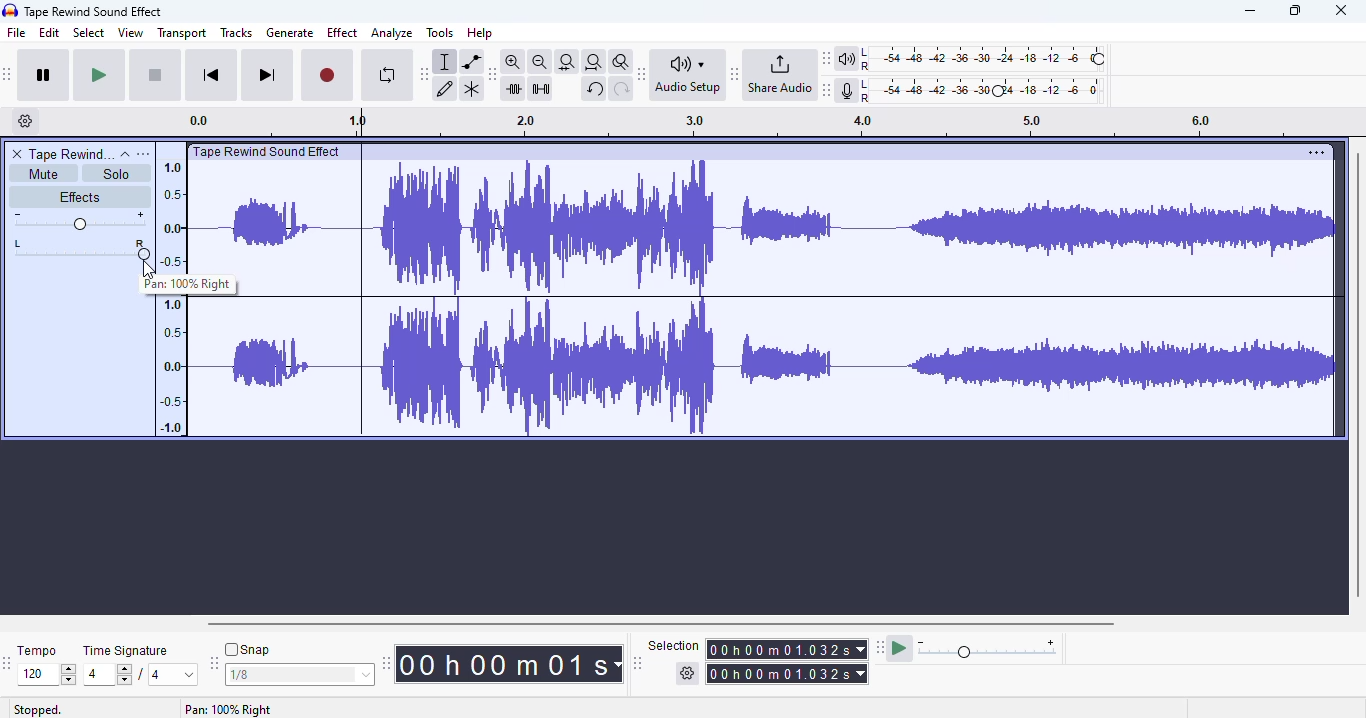 This screenshot has height=718, width=1366. What do you see at coordinates (479, 33) in the screenshot?
I see `help` at bounding box center [479, 33].